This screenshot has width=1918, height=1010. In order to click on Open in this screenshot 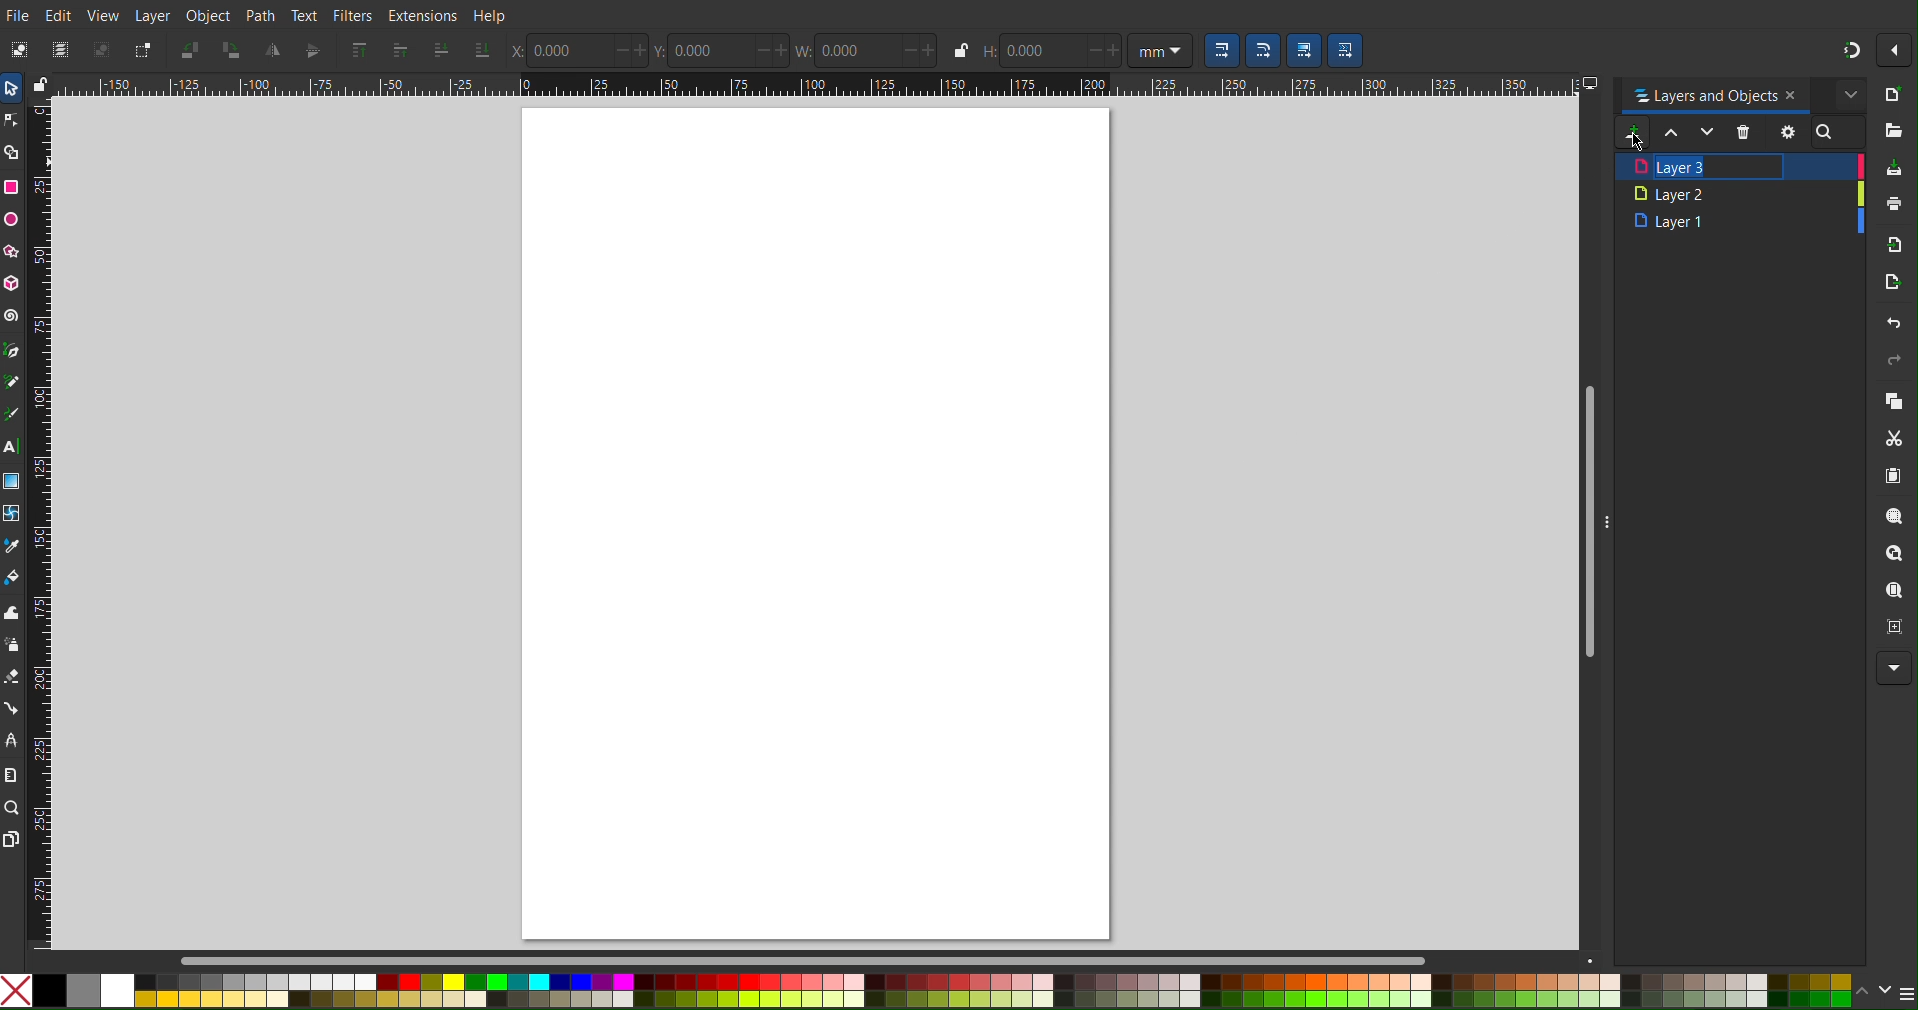, I will do `click(1893, 133)`.